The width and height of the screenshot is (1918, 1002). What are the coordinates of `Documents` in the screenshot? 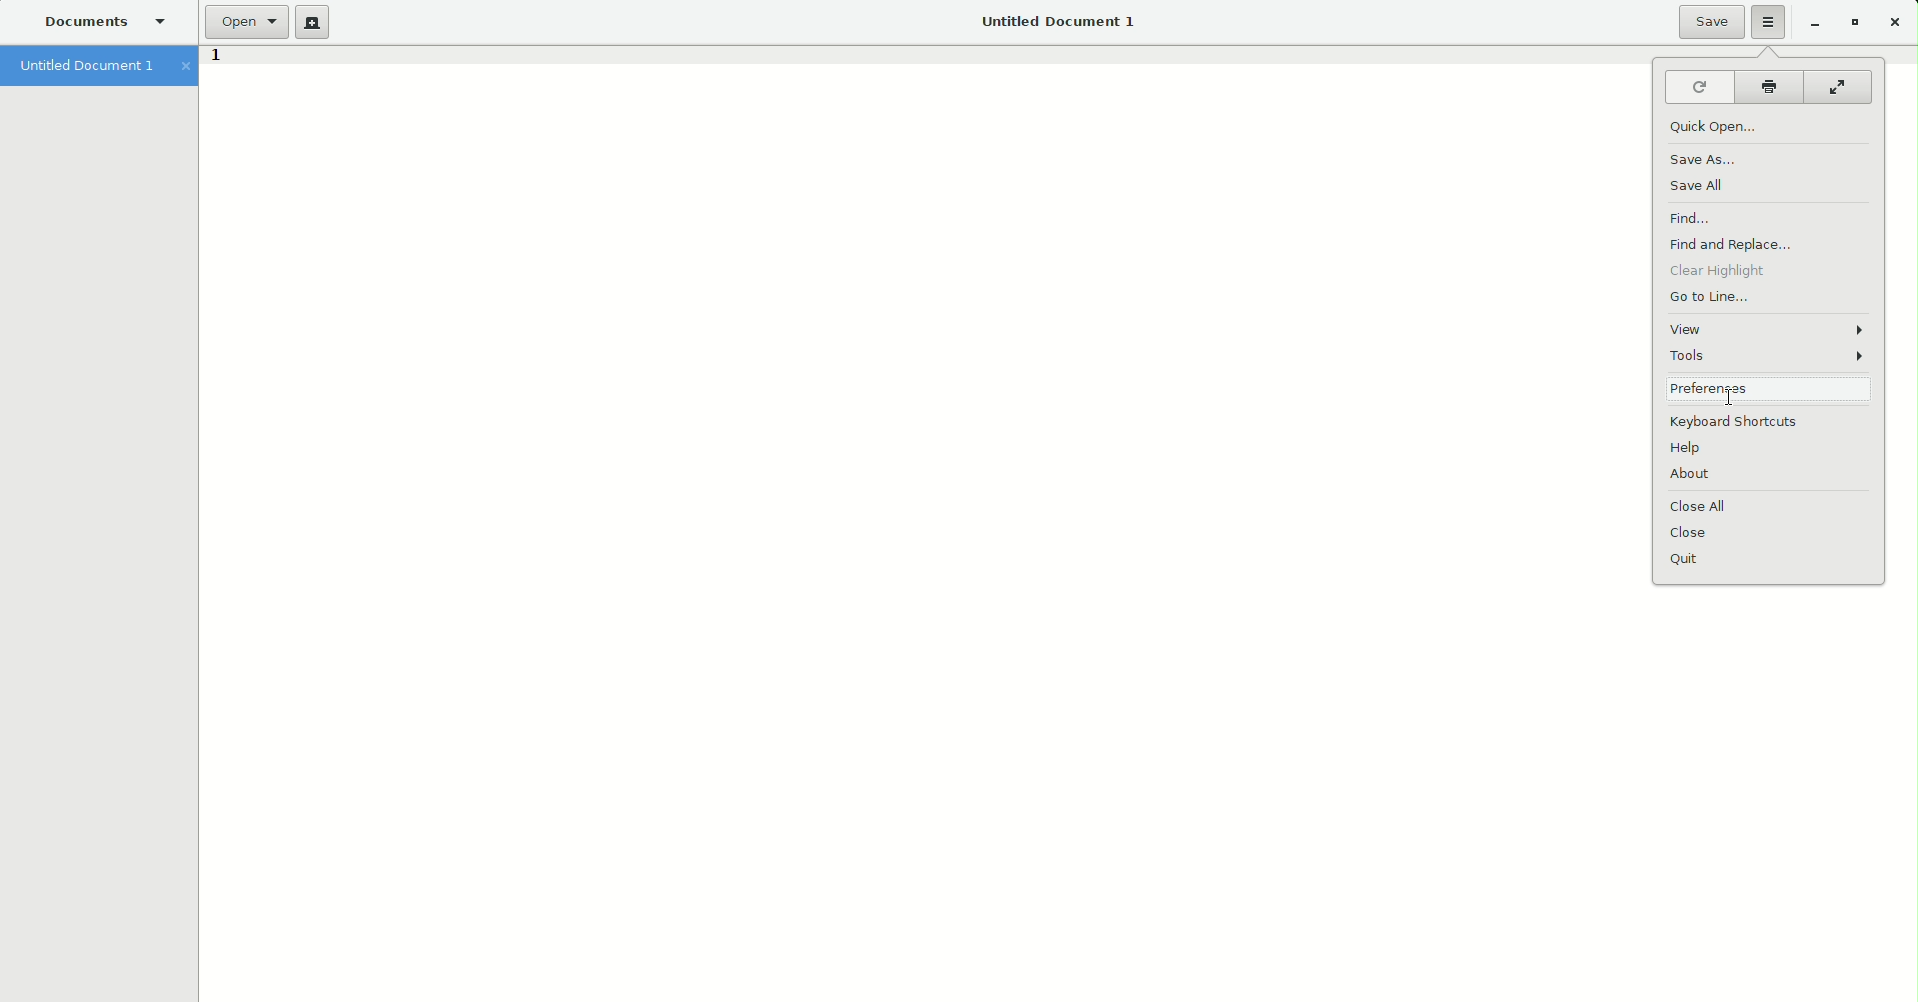 It's located at (106, 22).